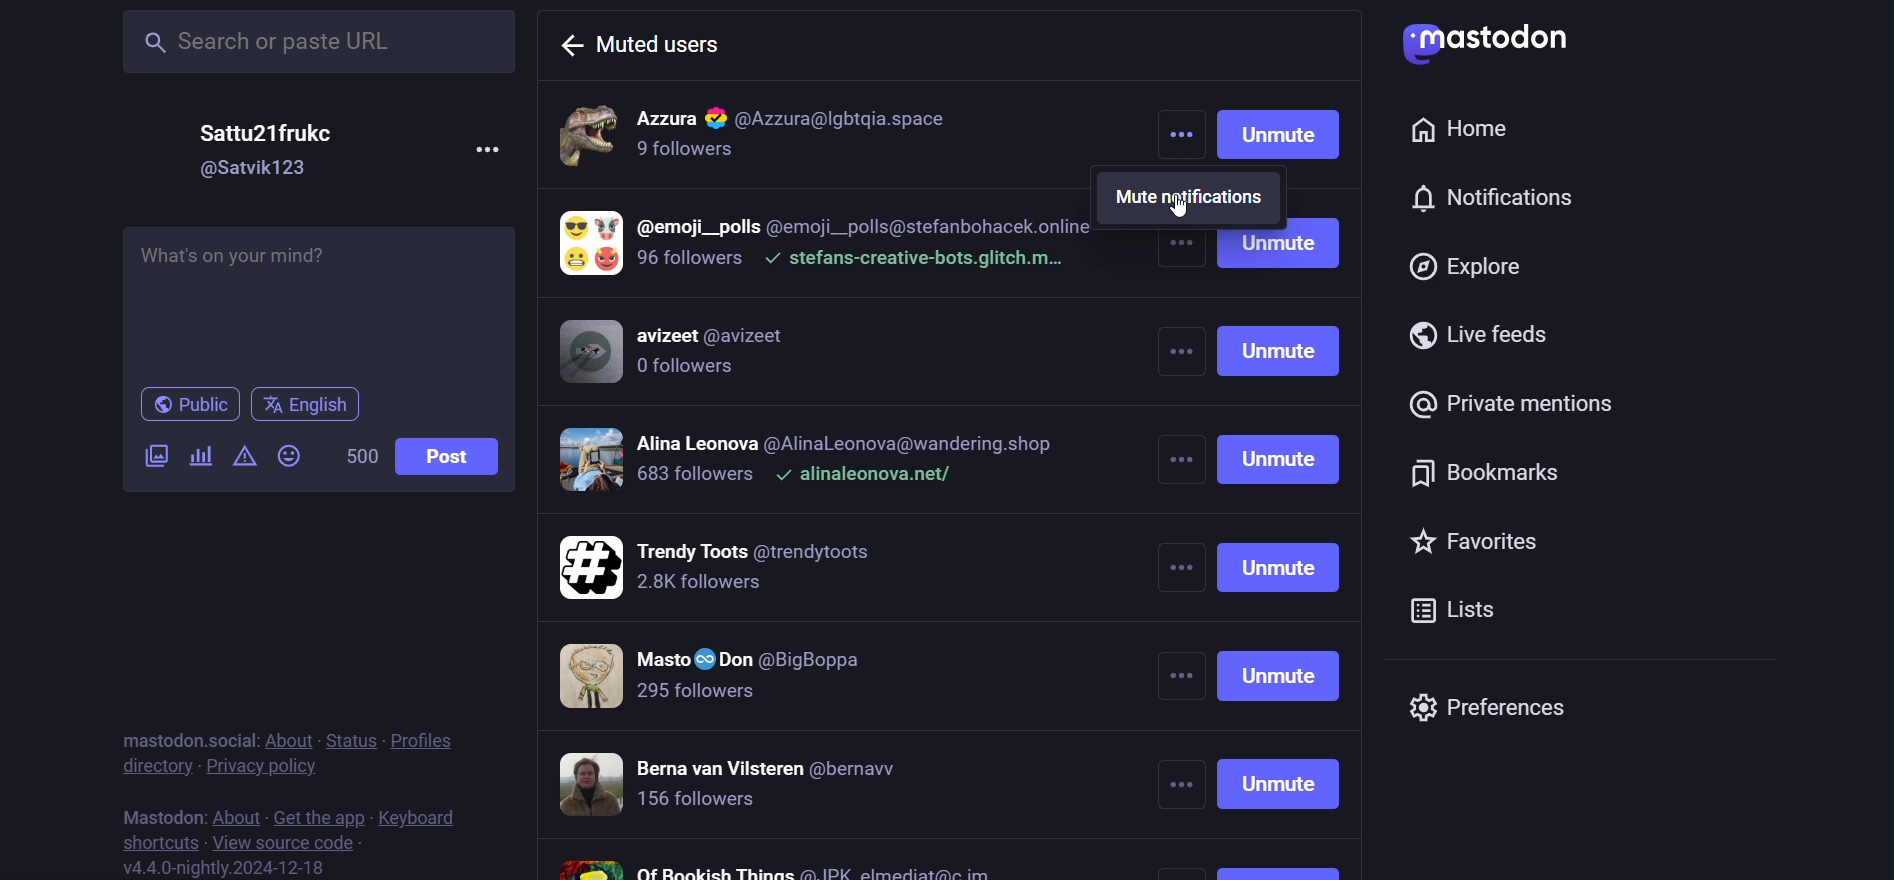 Image resolution: width=1894 pixels, height=880 pixels. Describe the element at coordinates (1459, 607) in the screenshot. I see `list` at that location.